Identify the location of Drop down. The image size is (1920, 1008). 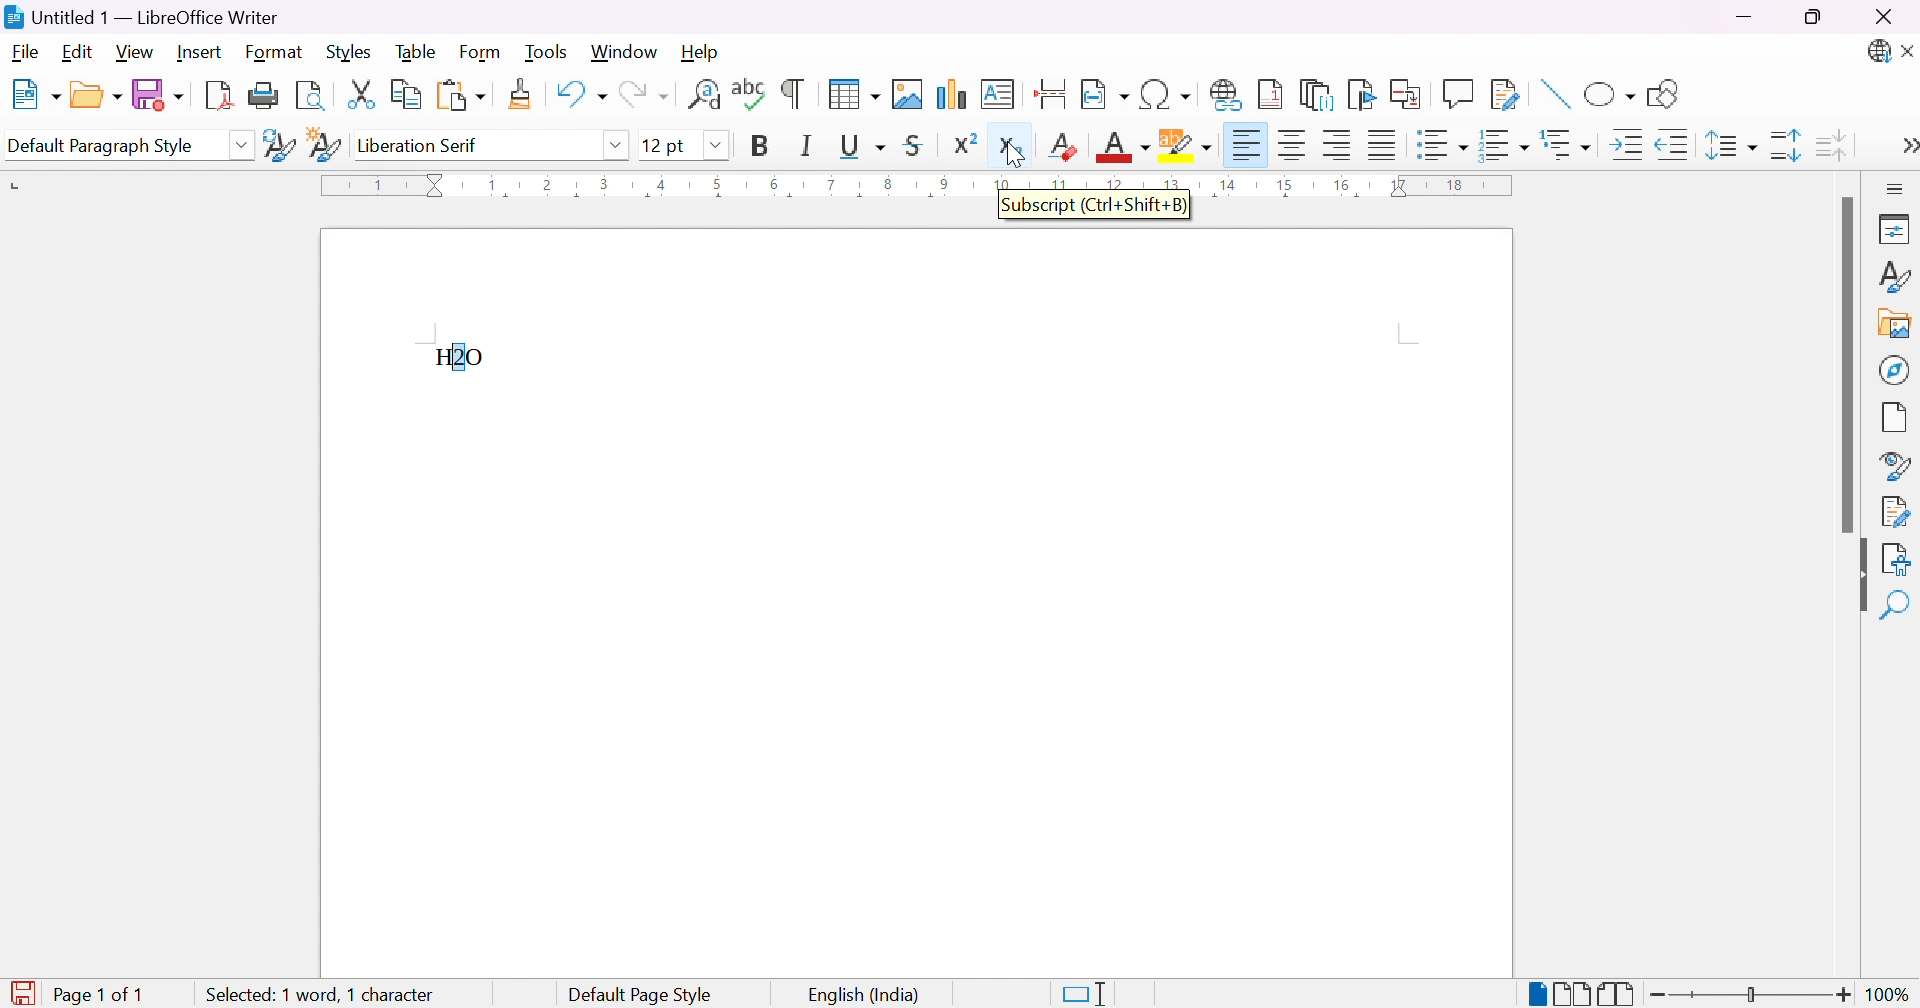
(717, 146).